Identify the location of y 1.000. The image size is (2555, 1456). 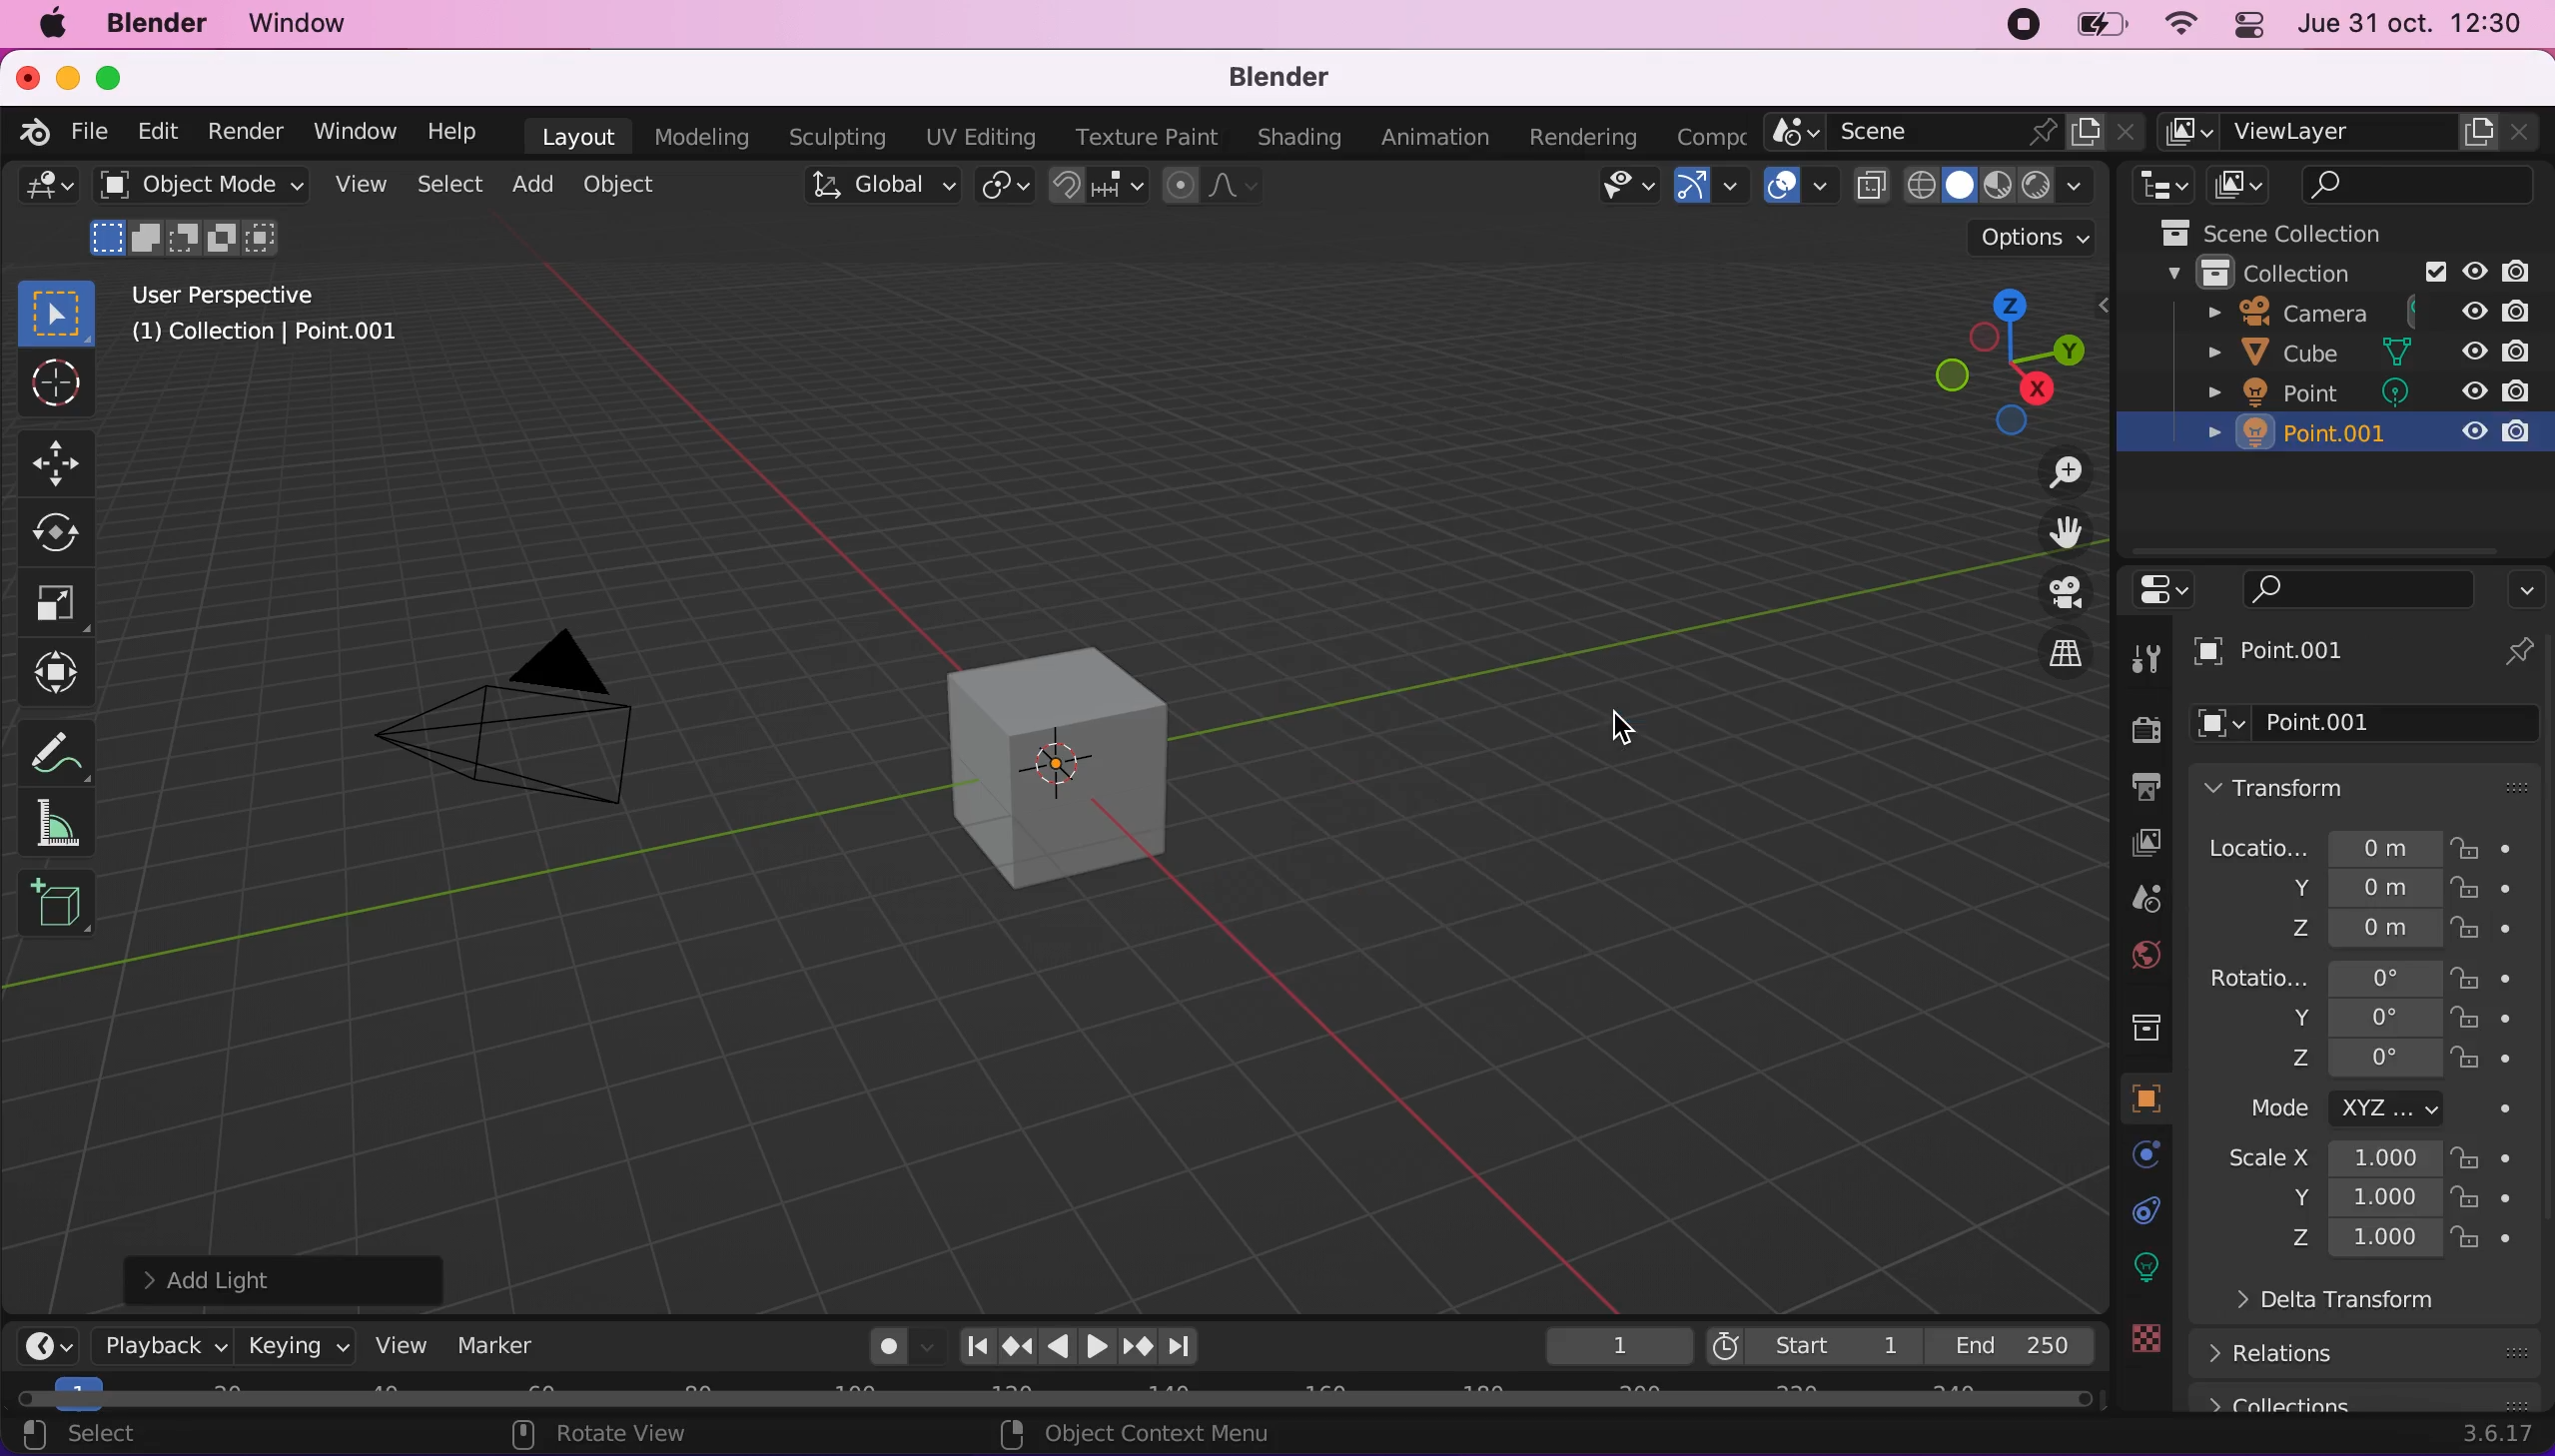
(2354, 1197).